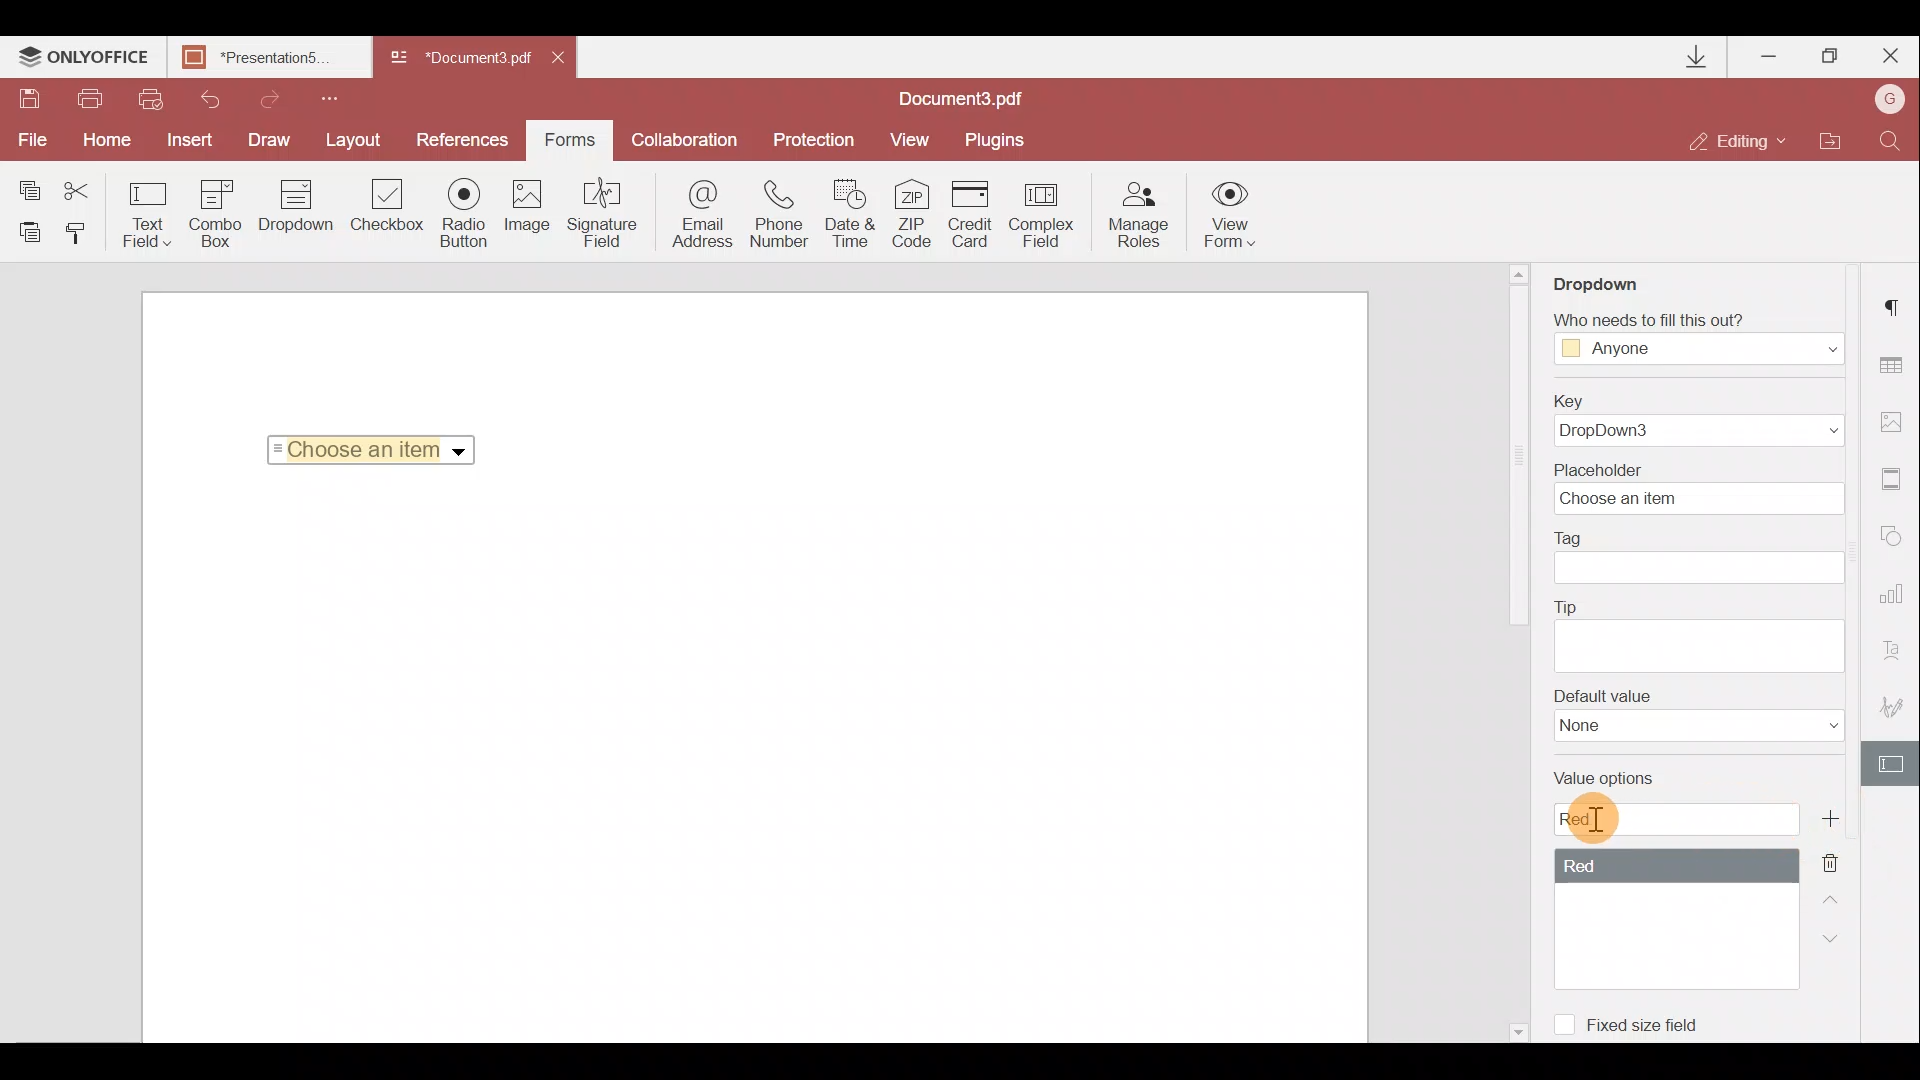 This screenshot has width=1920, height=1080. Describe the element at coordinates (359, 140) in the screenshot. I see `Layout` at that location.